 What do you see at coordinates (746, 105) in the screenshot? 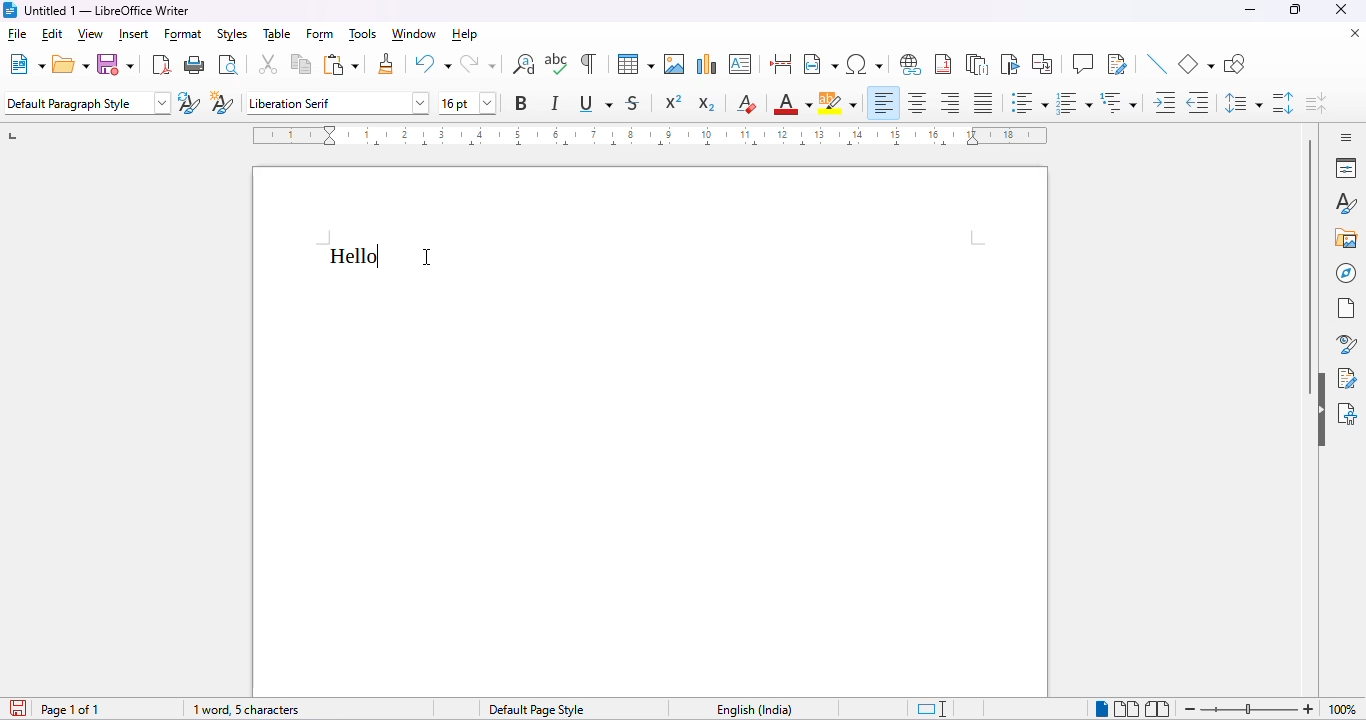
I see `clear direct formatting` at bounding box center [746, 105].